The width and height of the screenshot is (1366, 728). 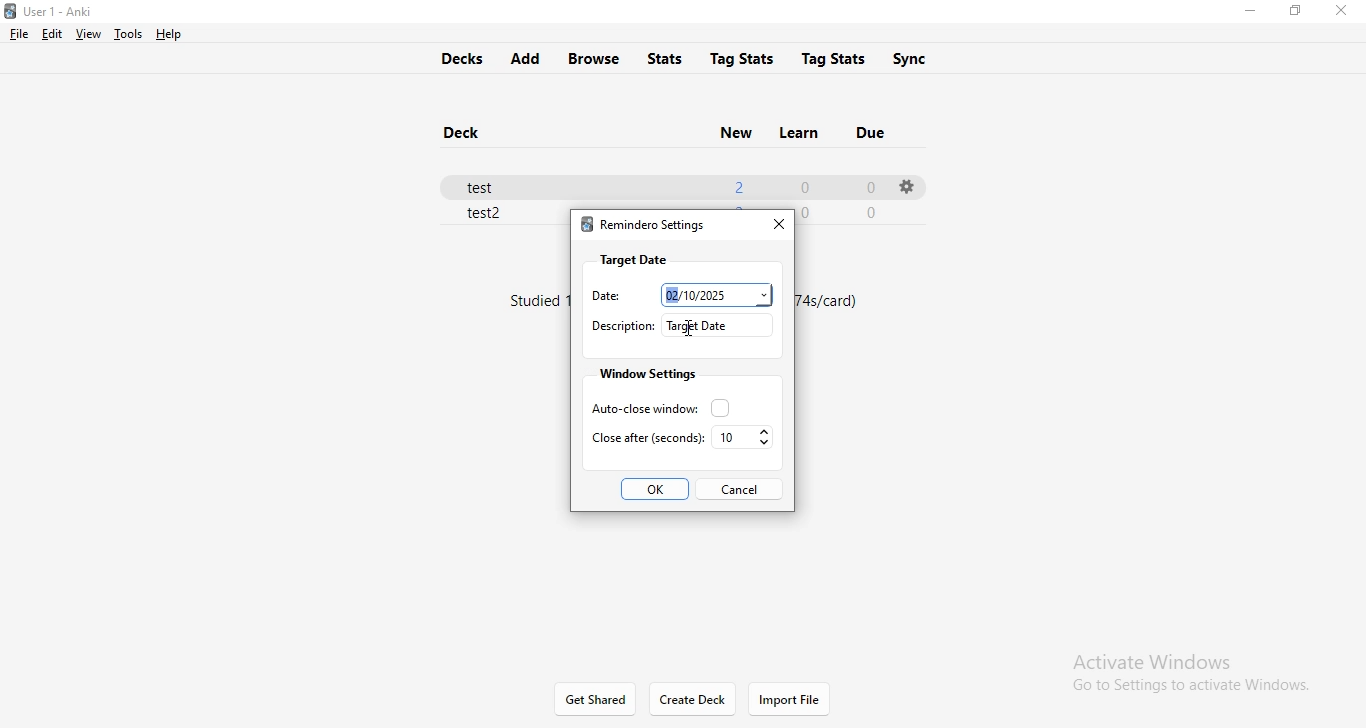 What do you see at coordinates (905, 186) in the screenshot?
I see `settings` at bounding box center [905, 186].